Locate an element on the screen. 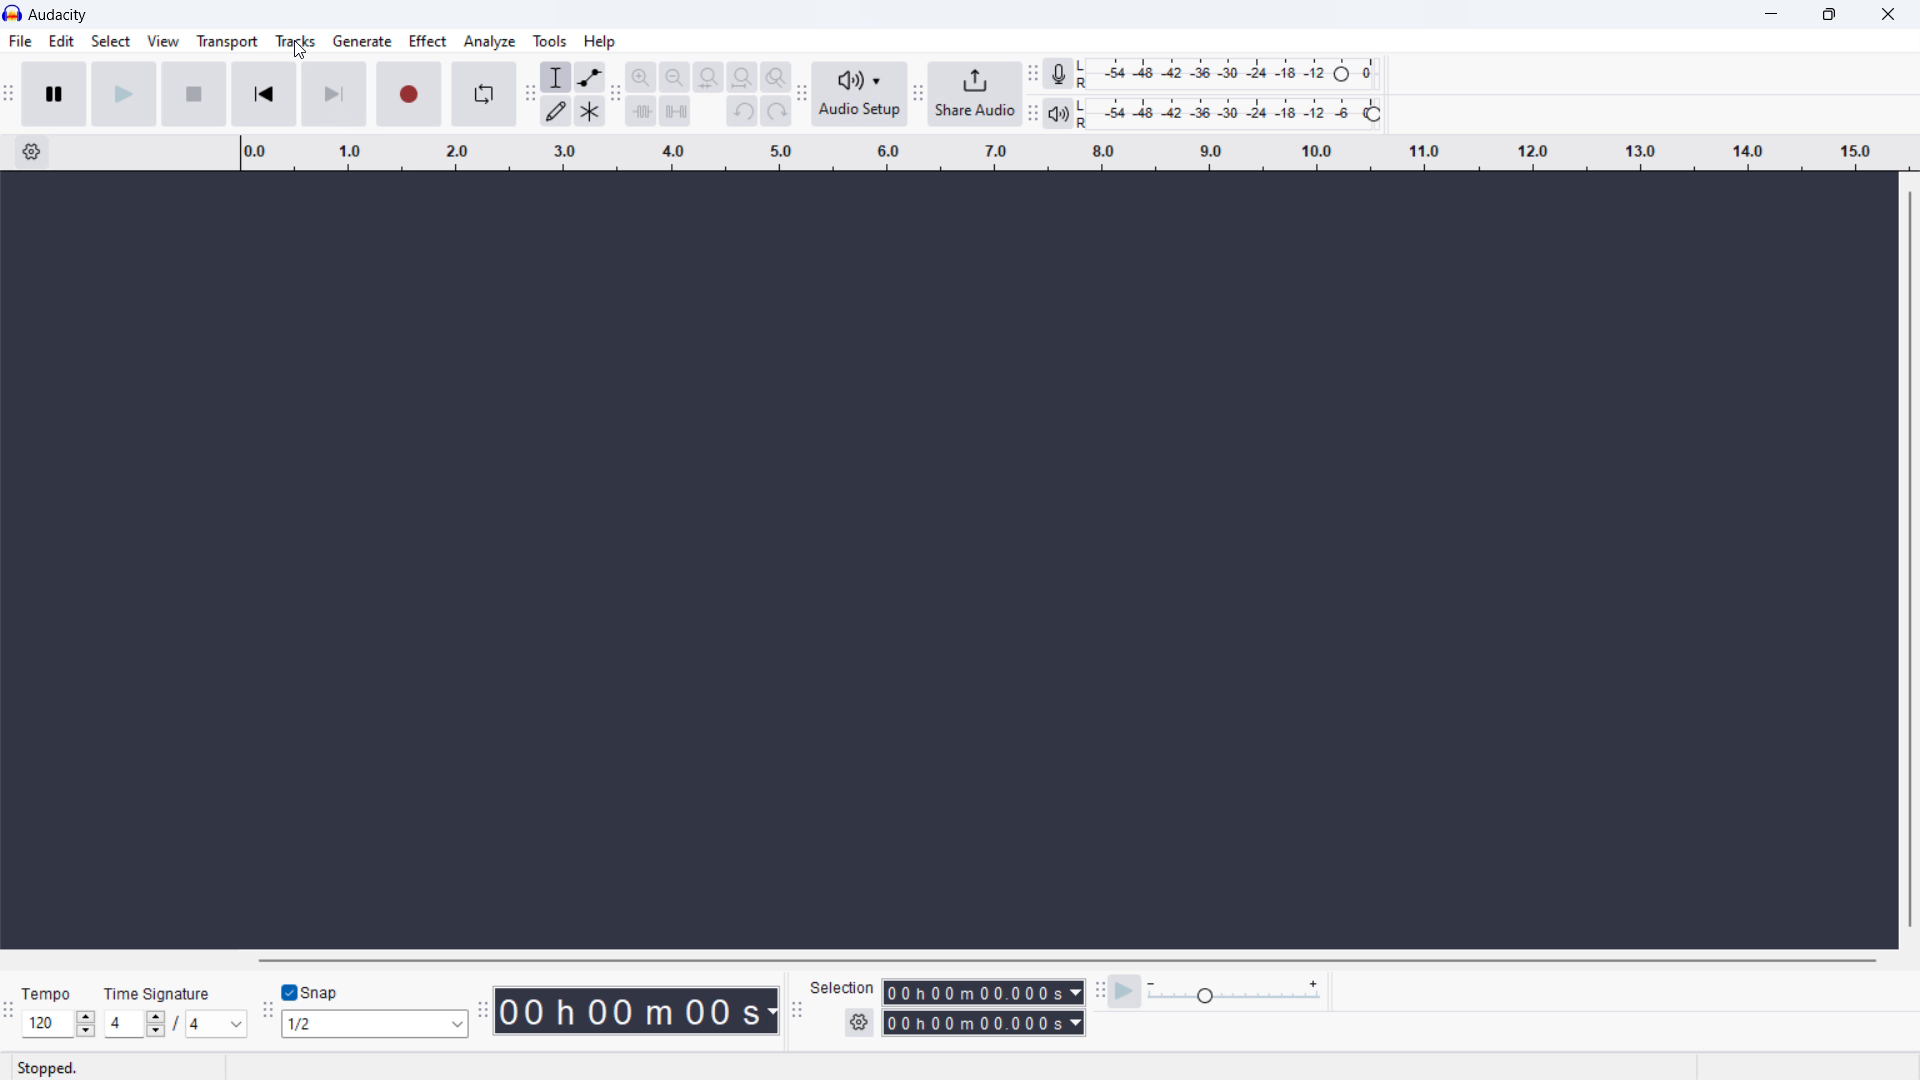 The image size is (1920, 1080). minimize is located at coordinates (1767, 16).